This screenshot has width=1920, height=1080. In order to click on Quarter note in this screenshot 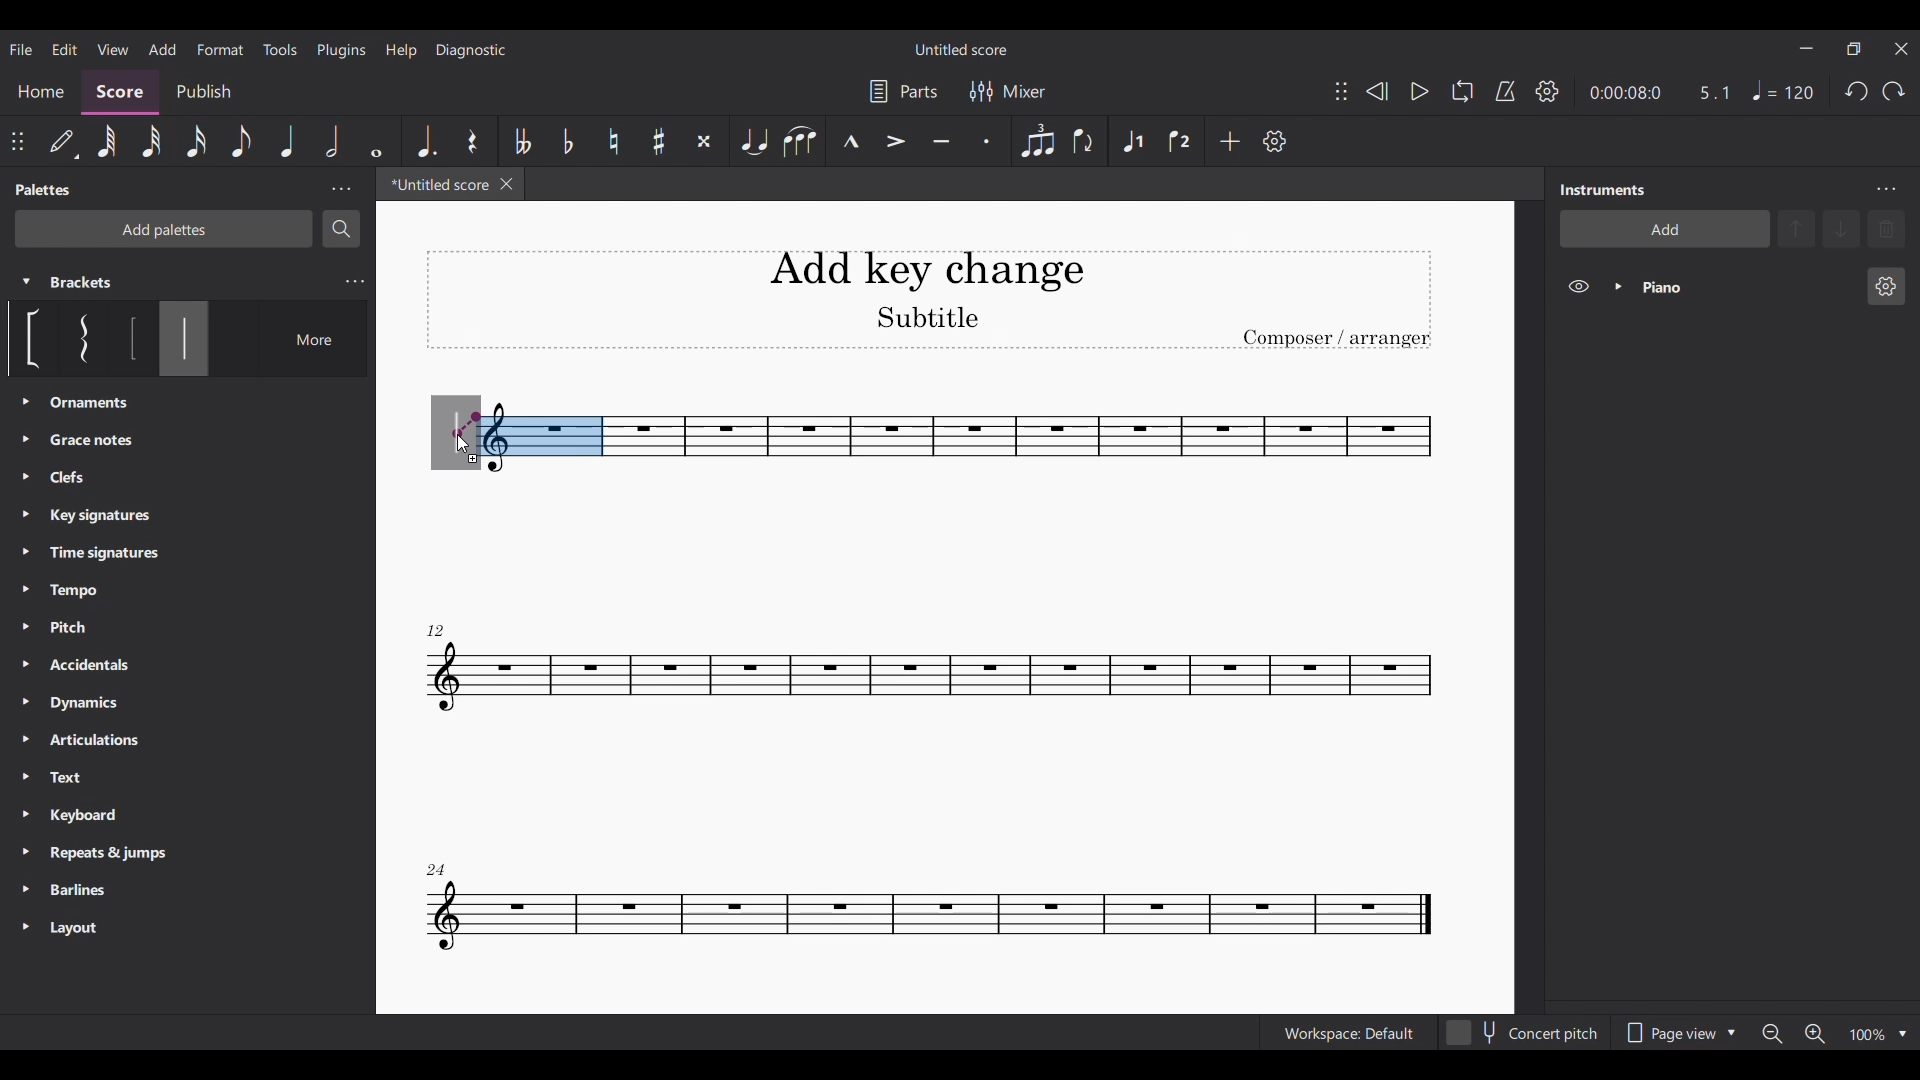, I will do `click(1782, 90)`.